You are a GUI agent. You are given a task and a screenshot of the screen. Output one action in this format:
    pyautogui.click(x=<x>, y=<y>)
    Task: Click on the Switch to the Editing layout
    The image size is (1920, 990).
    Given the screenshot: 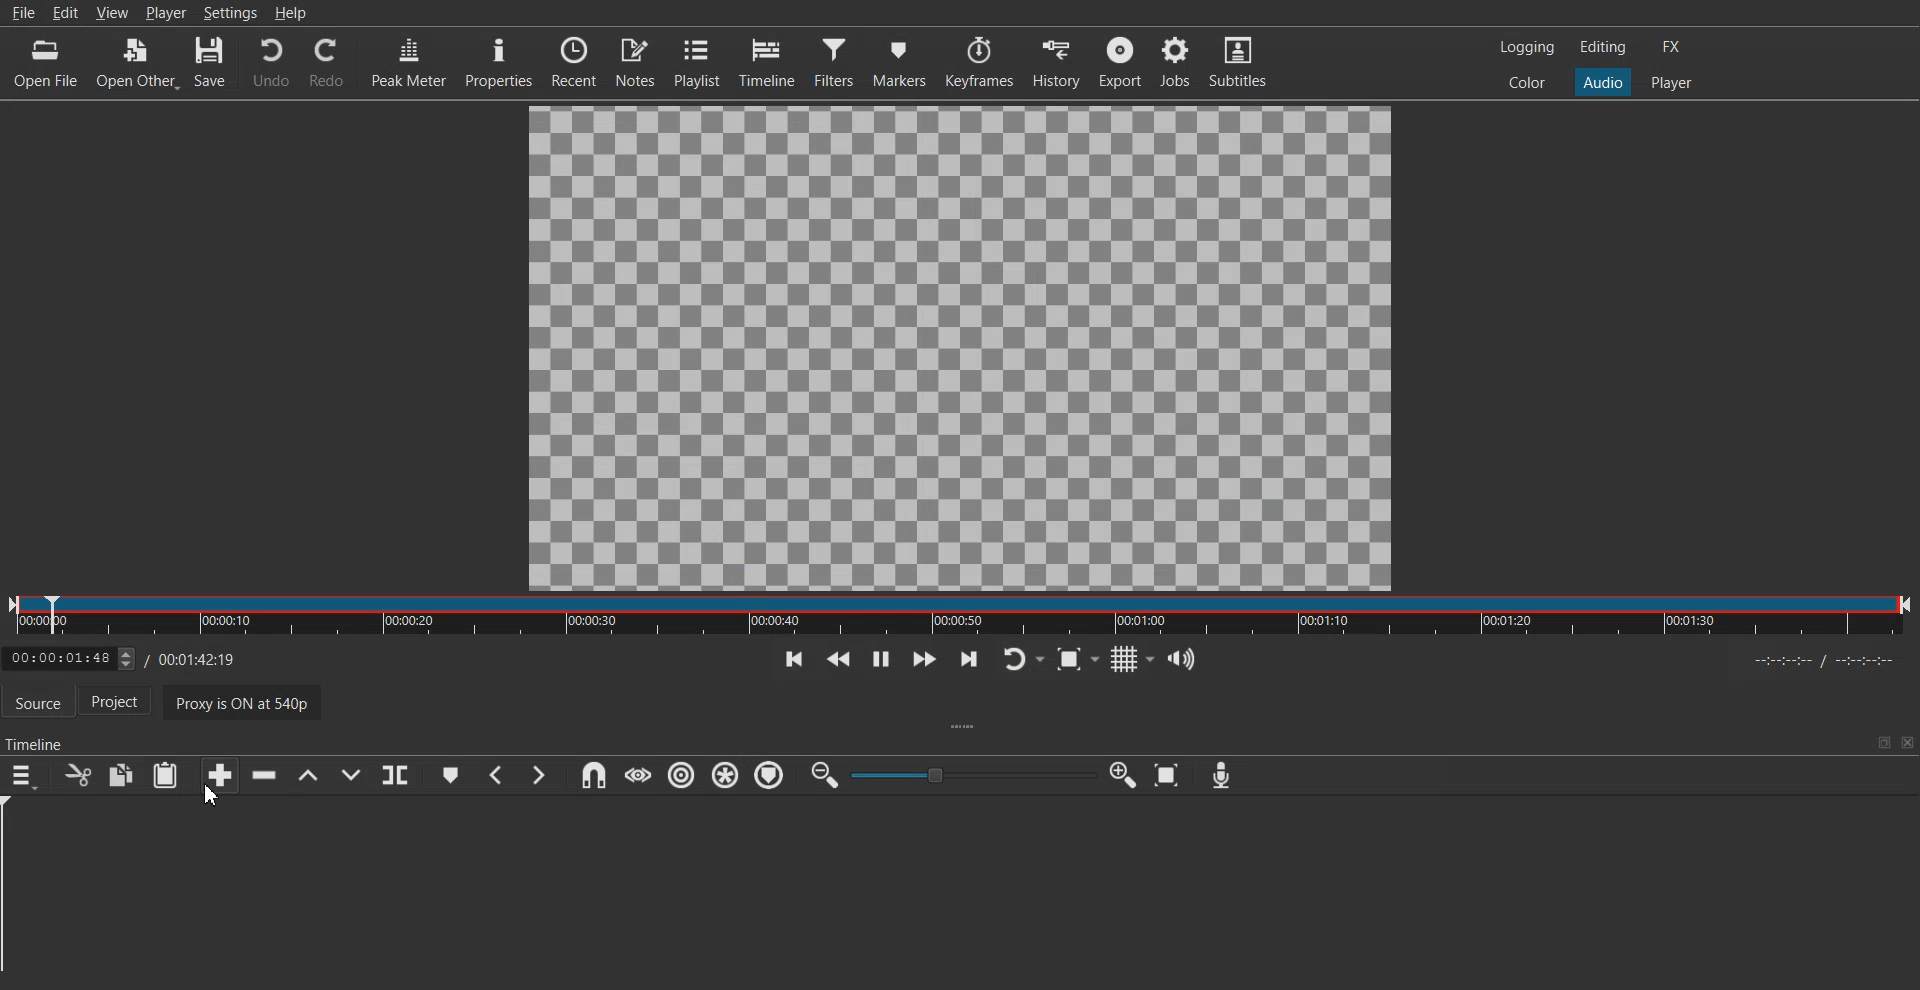 What is the action you would take?
    pyautogui.click(x=1603, y=46)
    